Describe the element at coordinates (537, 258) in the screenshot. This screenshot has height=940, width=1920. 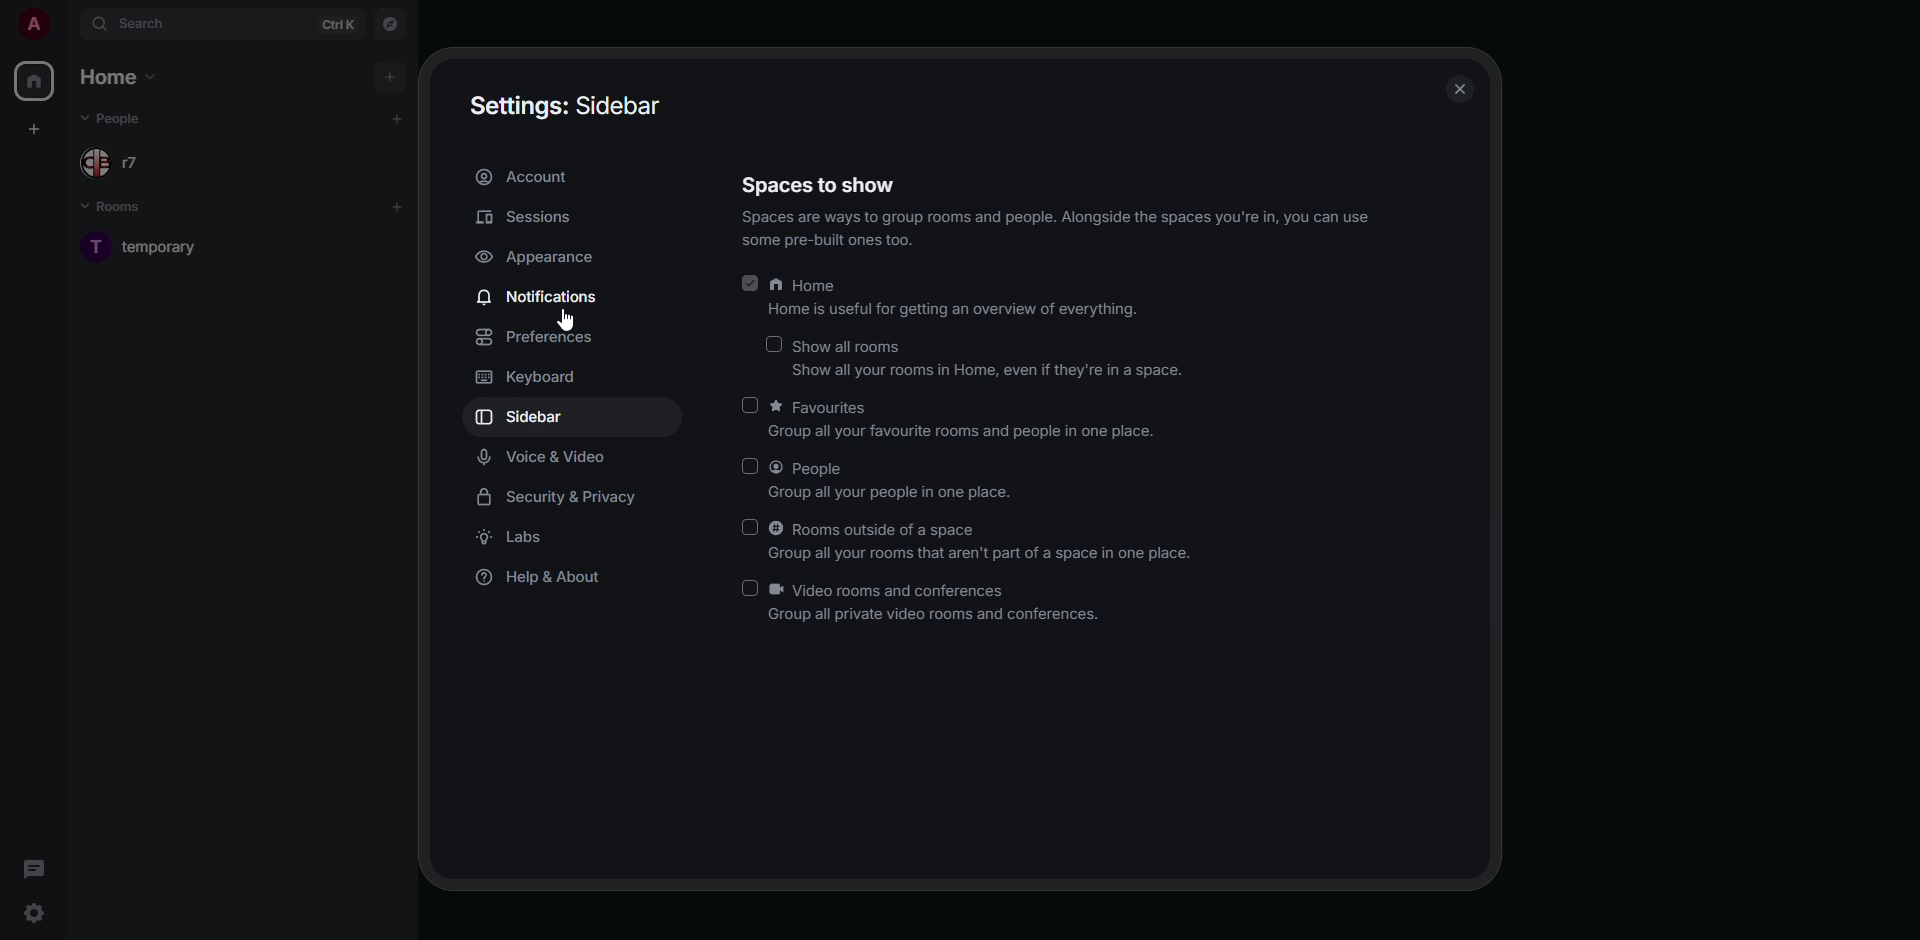
I see `appearance` at that location.